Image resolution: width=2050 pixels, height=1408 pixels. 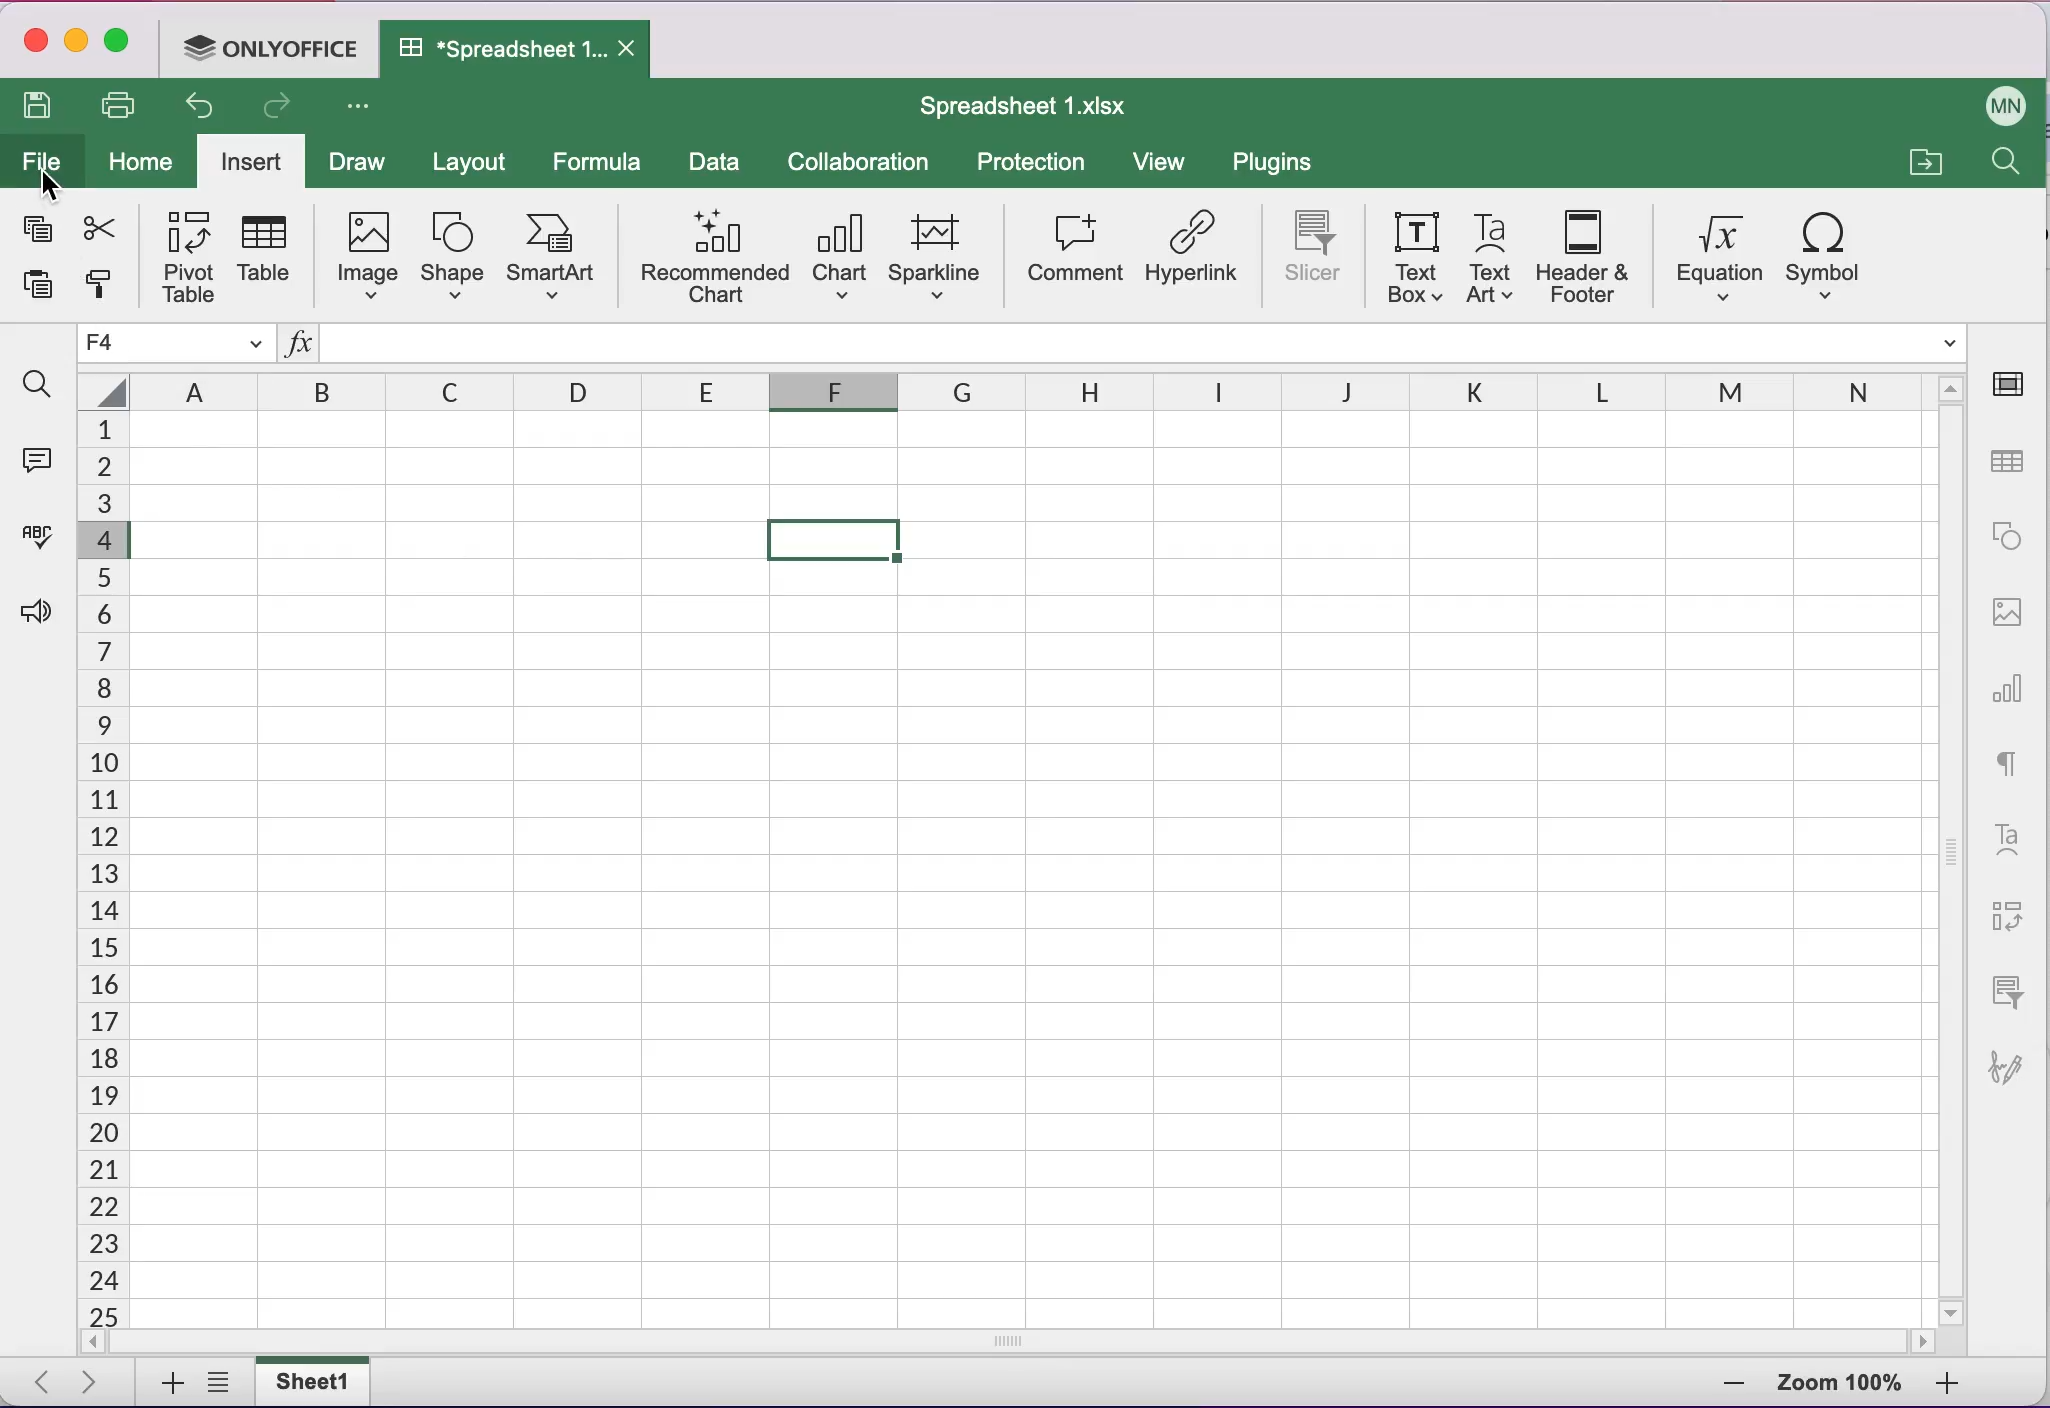 What do you see at coordinates (355, 160) in the screenshot?
I see `draw` at bounding box center [355, 160].